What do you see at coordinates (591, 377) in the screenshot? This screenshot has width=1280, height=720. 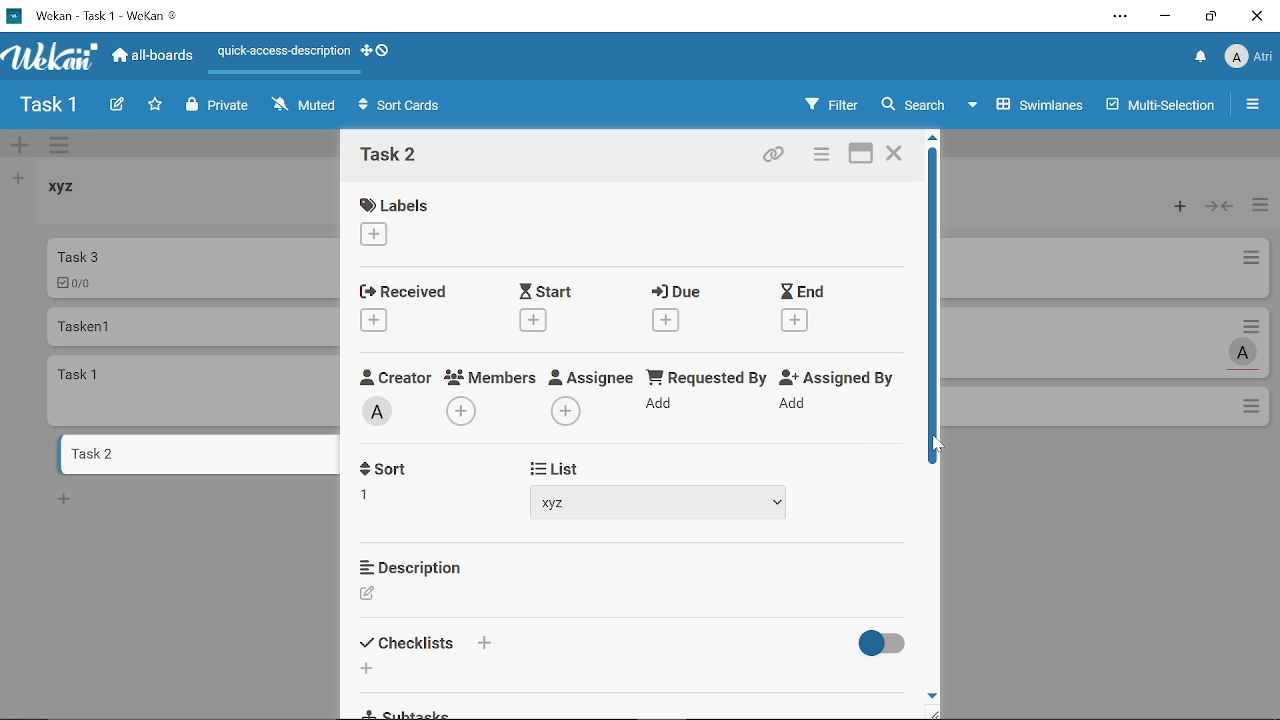 I see `Assignee` at bounding box center [591, 377].